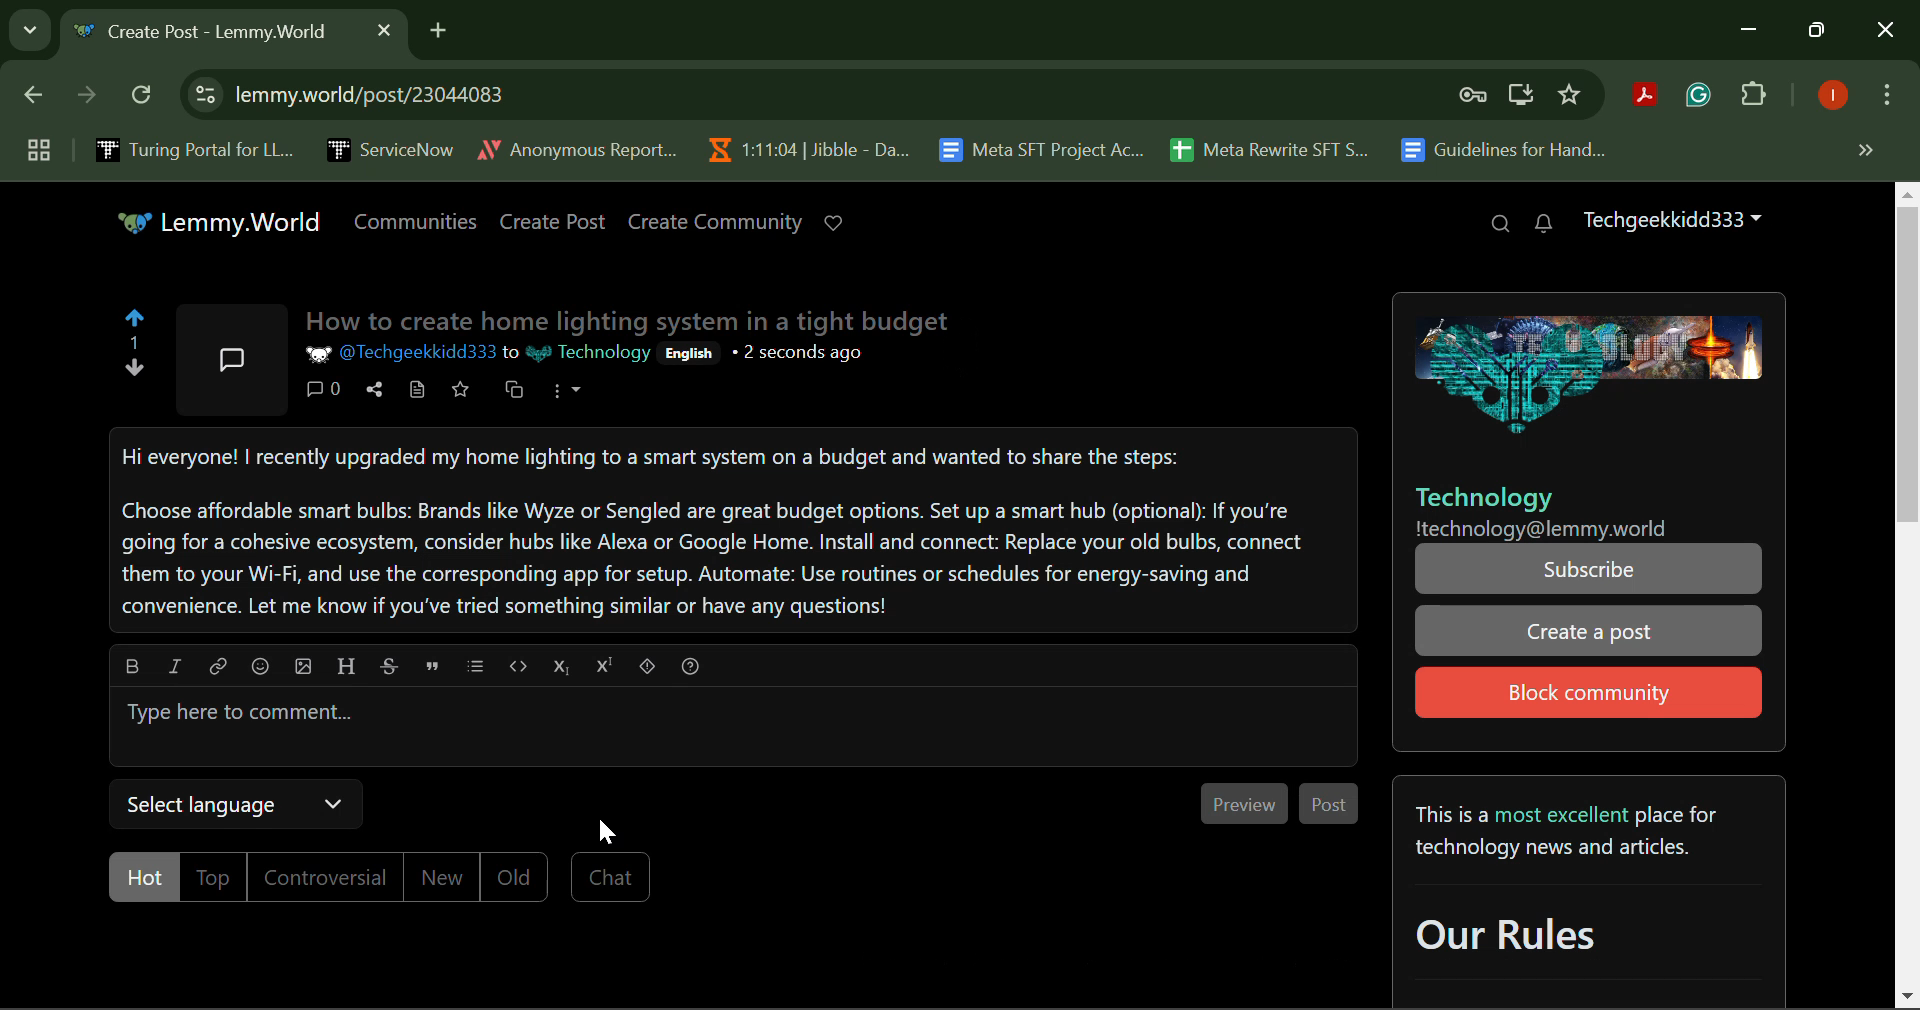  Describe the element at coordinates (1520, 97) in the screenshot. I see `Install Desktop Application` at that location.